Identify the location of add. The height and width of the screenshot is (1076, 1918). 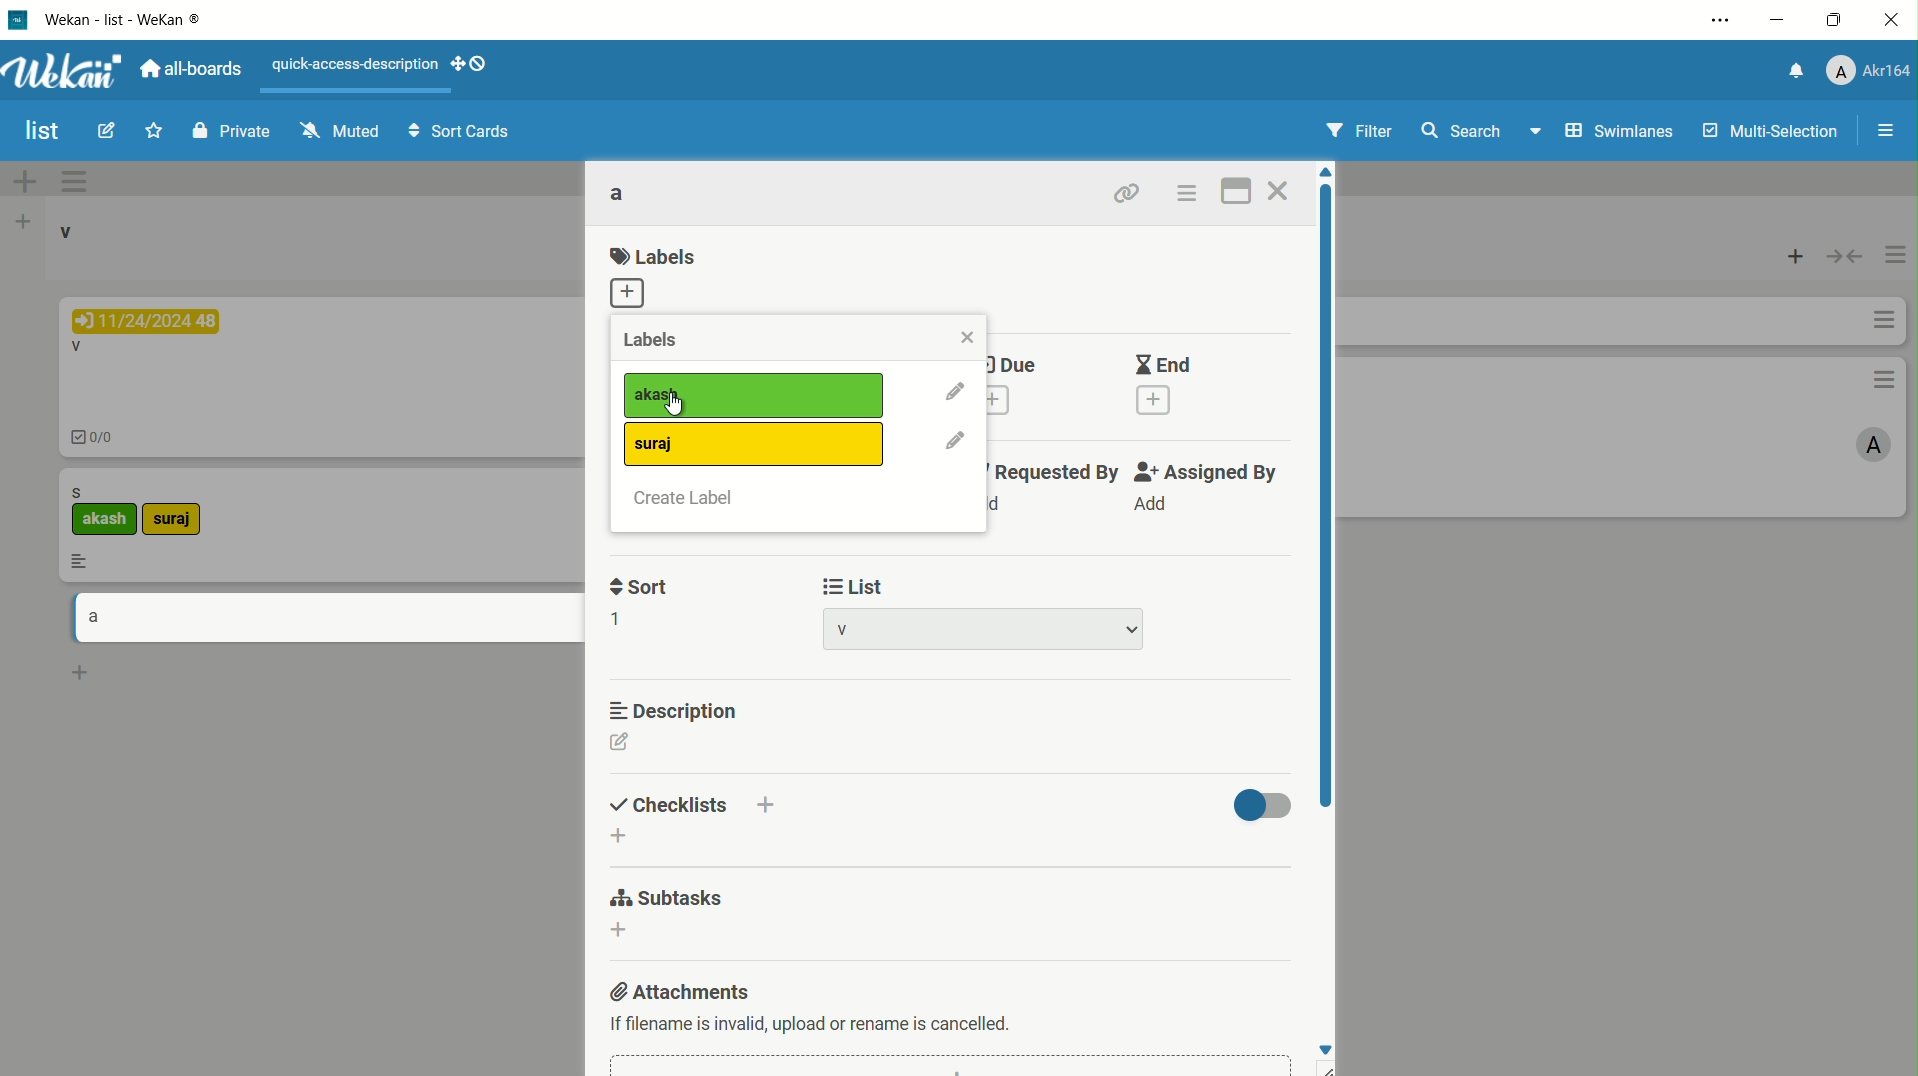
(1796, 257).